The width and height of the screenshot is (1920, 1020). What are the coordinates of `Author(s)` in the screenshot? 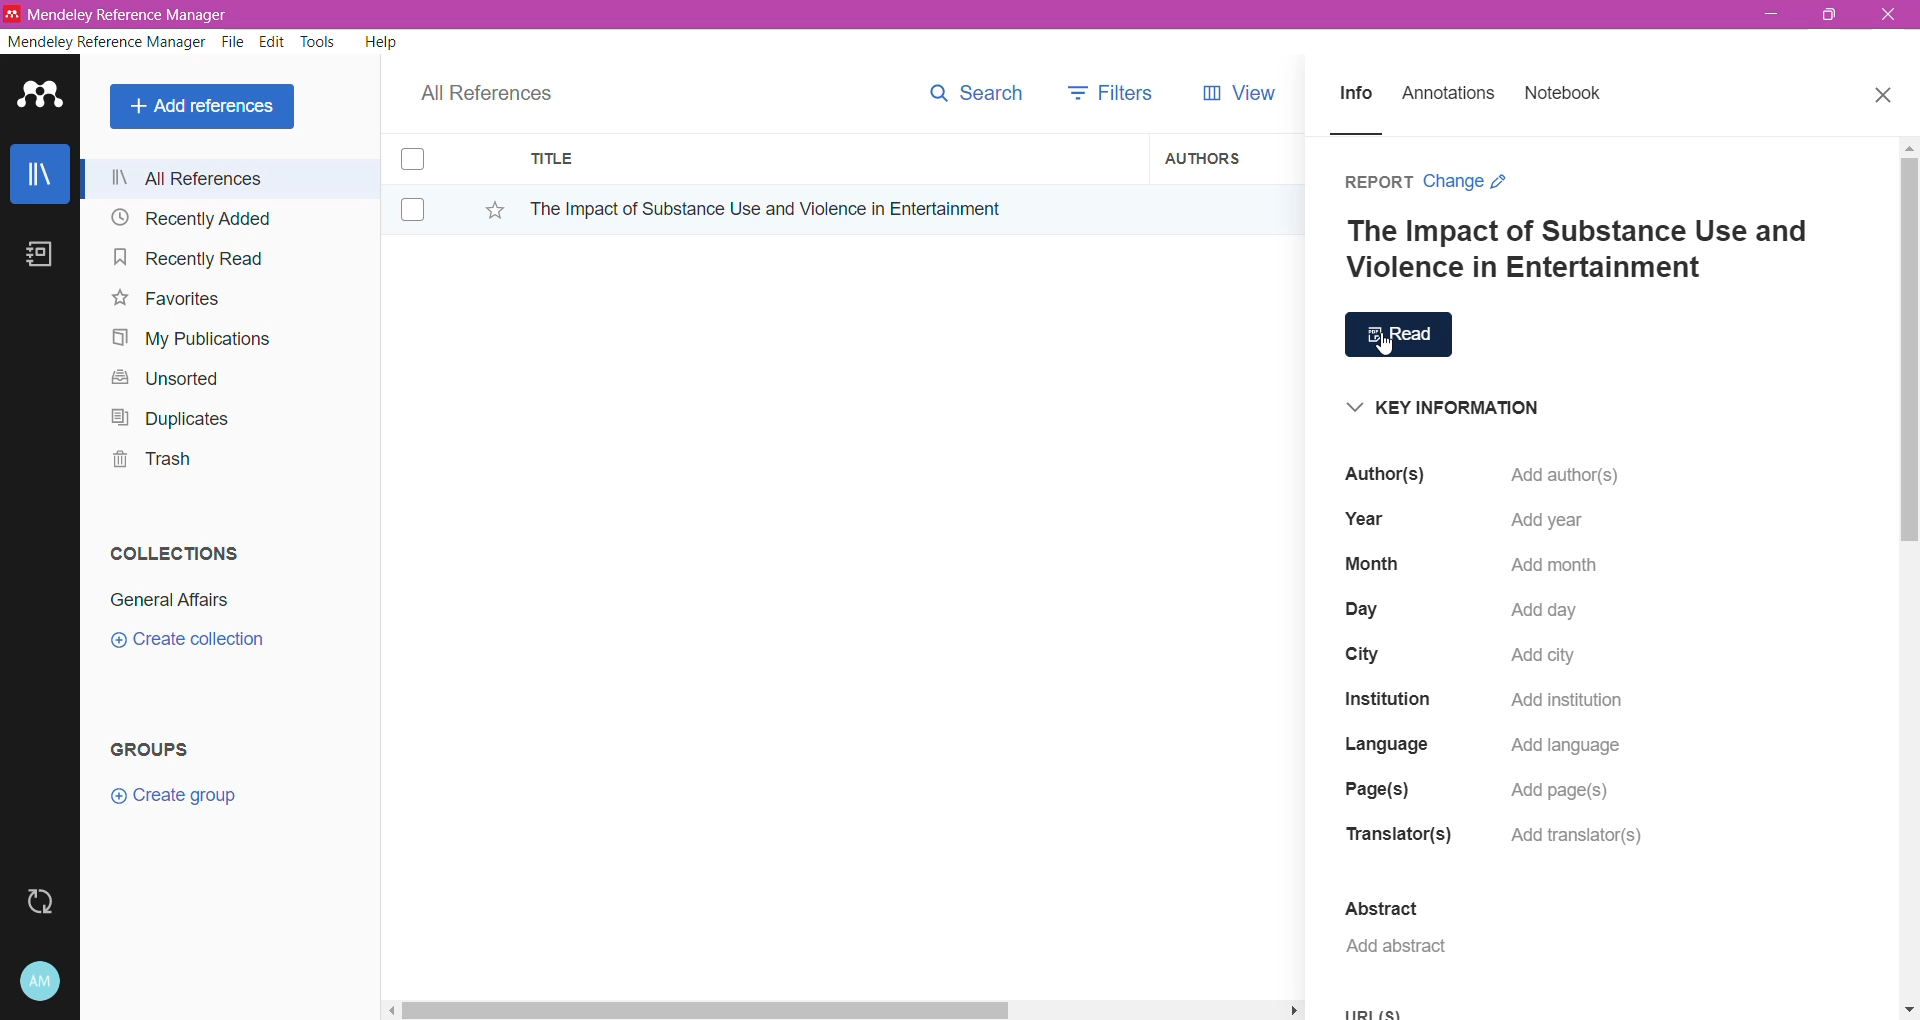 It's located at (1384, 472).